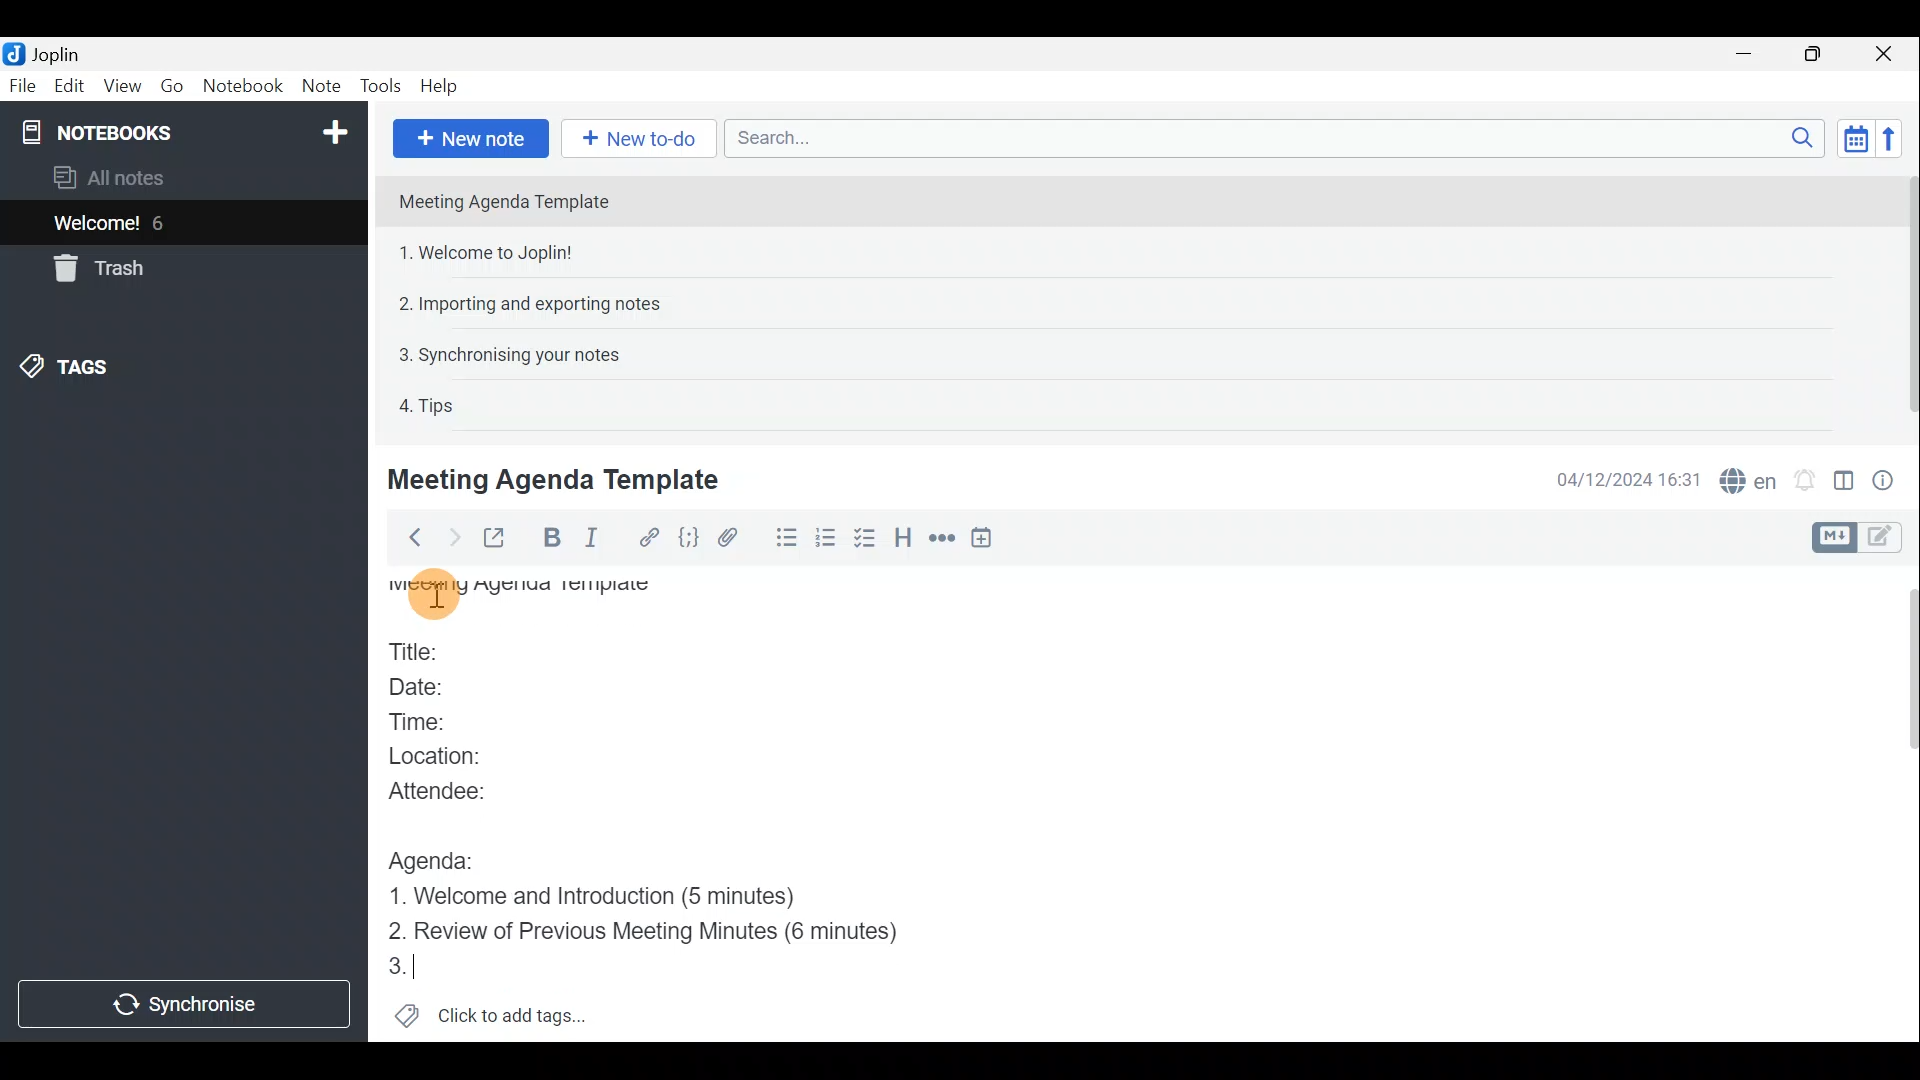  What do you see at coordinates (492, 252) in the screenshot?
I see `1. Welcome to Joplin!` at bounding box center [492, 252].